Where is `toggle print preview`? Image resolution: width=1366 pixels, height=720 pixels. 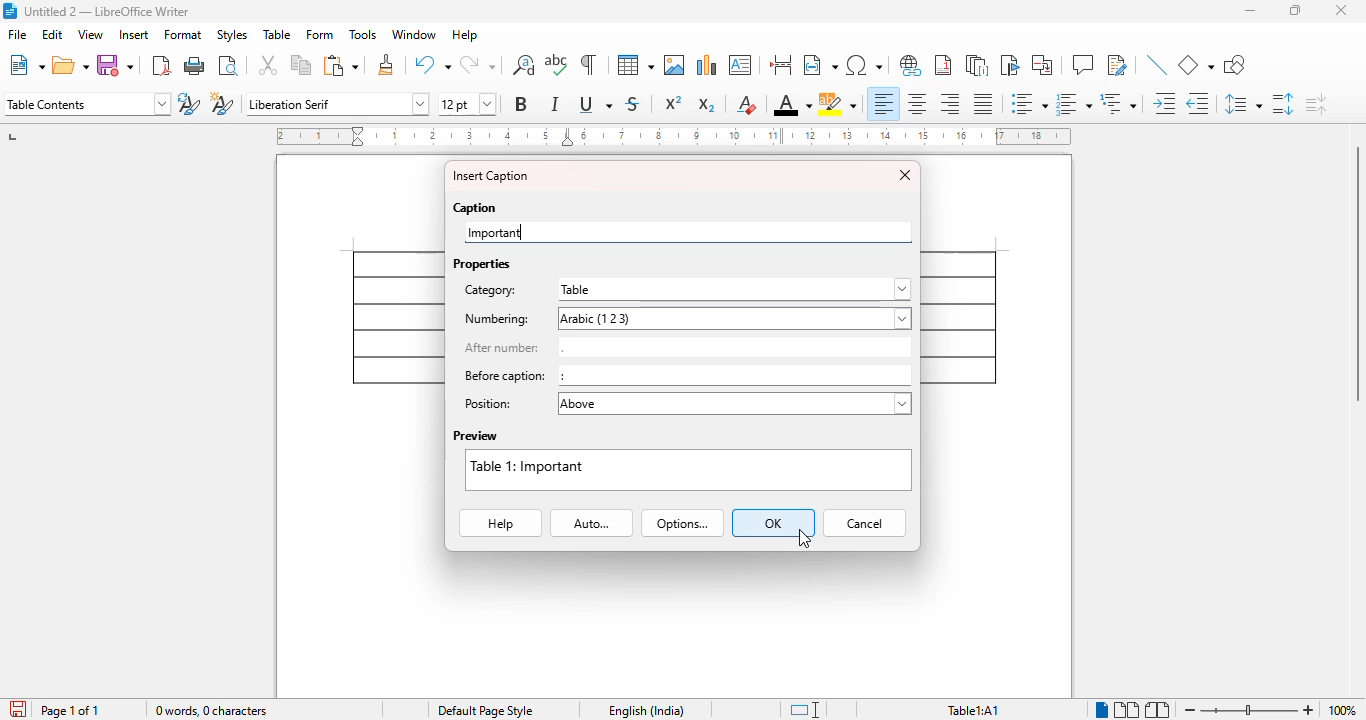
toggle print preview is located at coordinates (229, 66).